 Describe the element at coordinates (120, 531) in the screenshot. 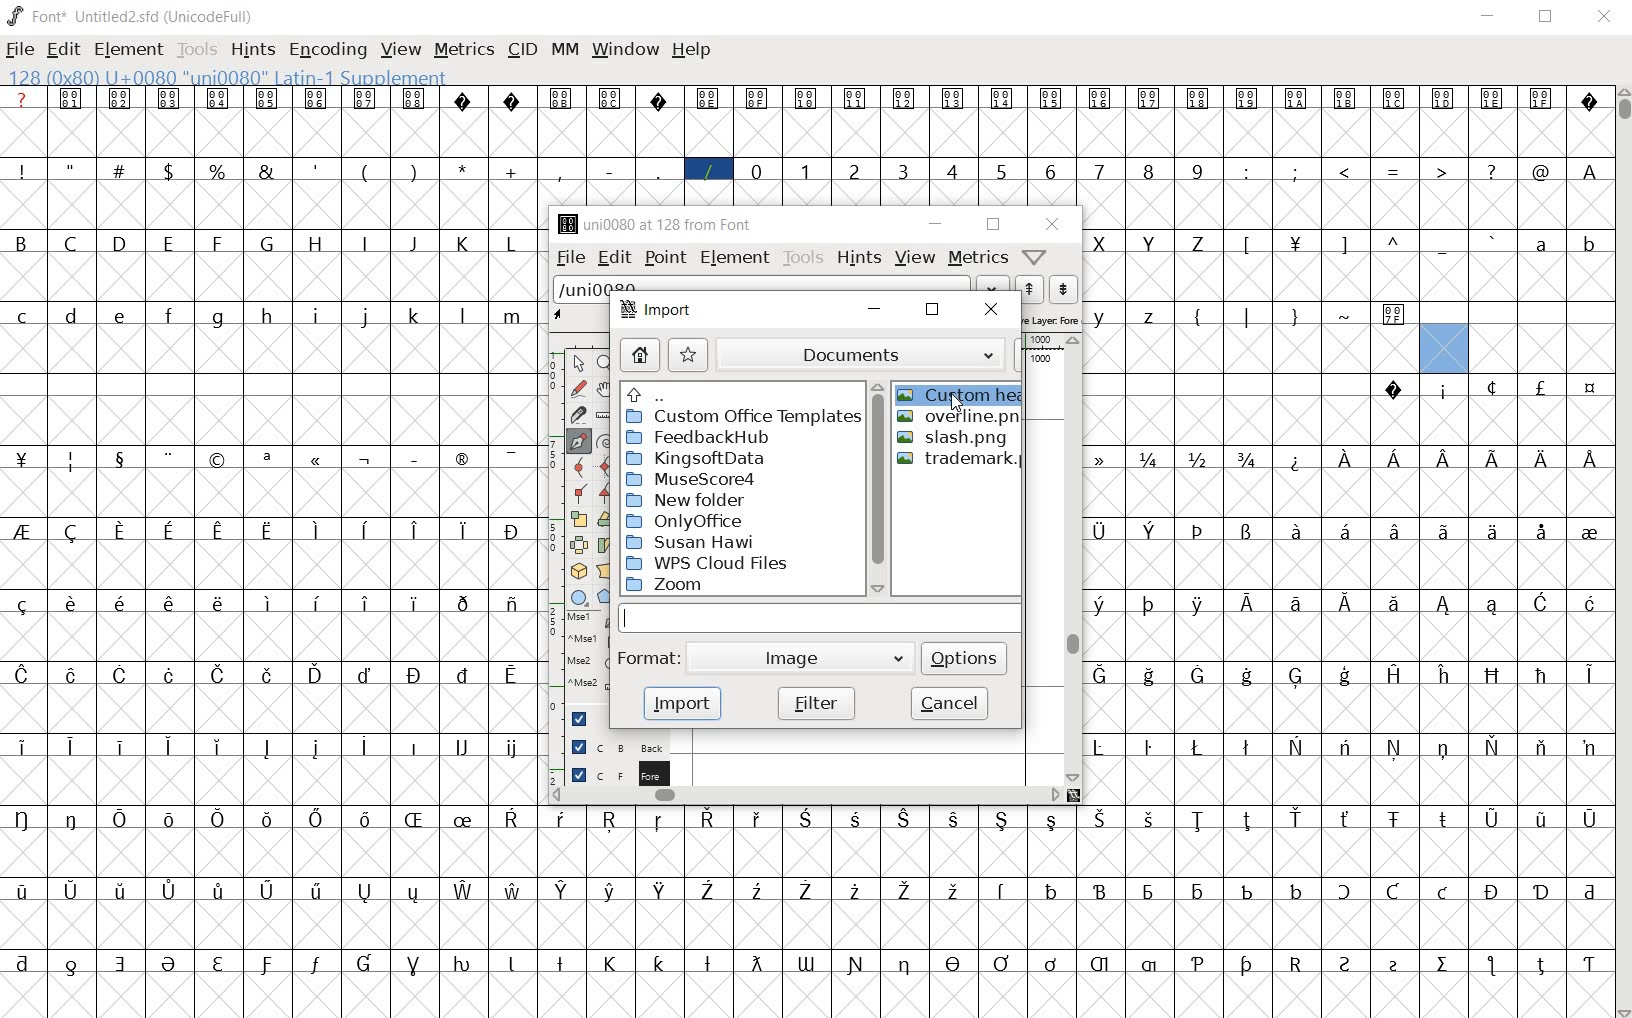

I see `glyph` at that location.